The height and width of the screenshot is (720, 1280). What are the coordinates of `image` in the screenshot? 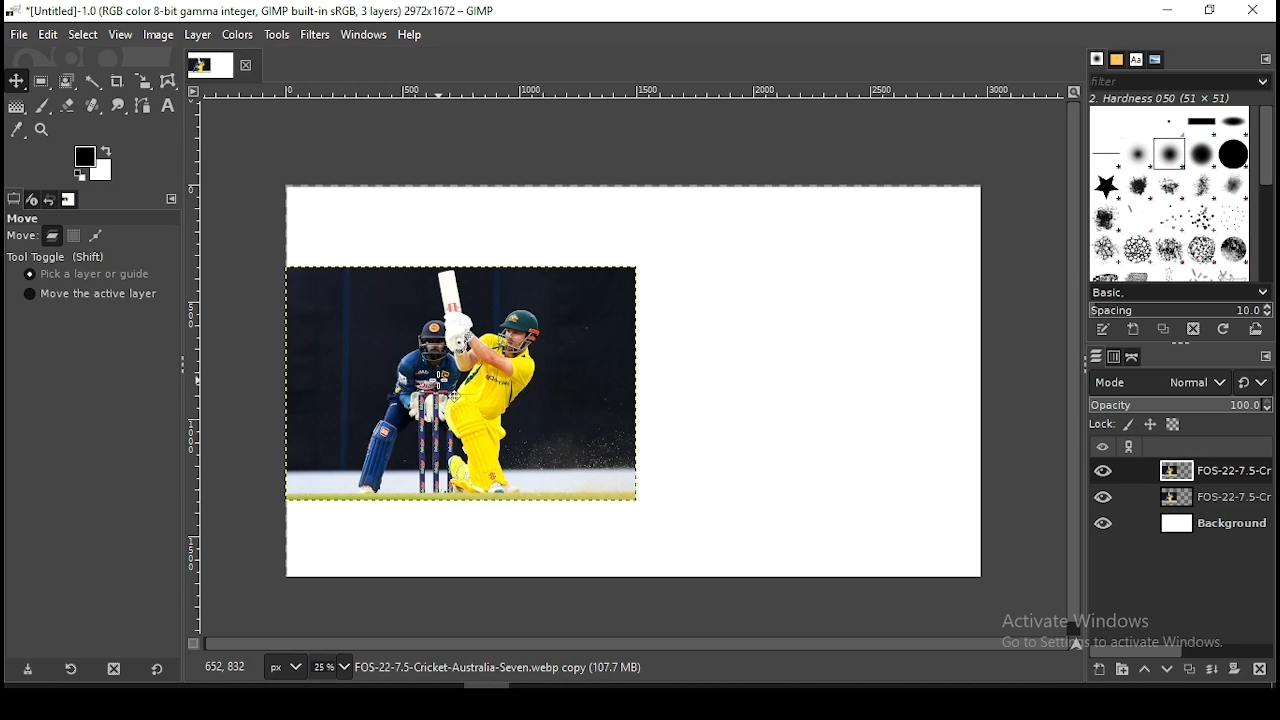 It's located at (159, 34).